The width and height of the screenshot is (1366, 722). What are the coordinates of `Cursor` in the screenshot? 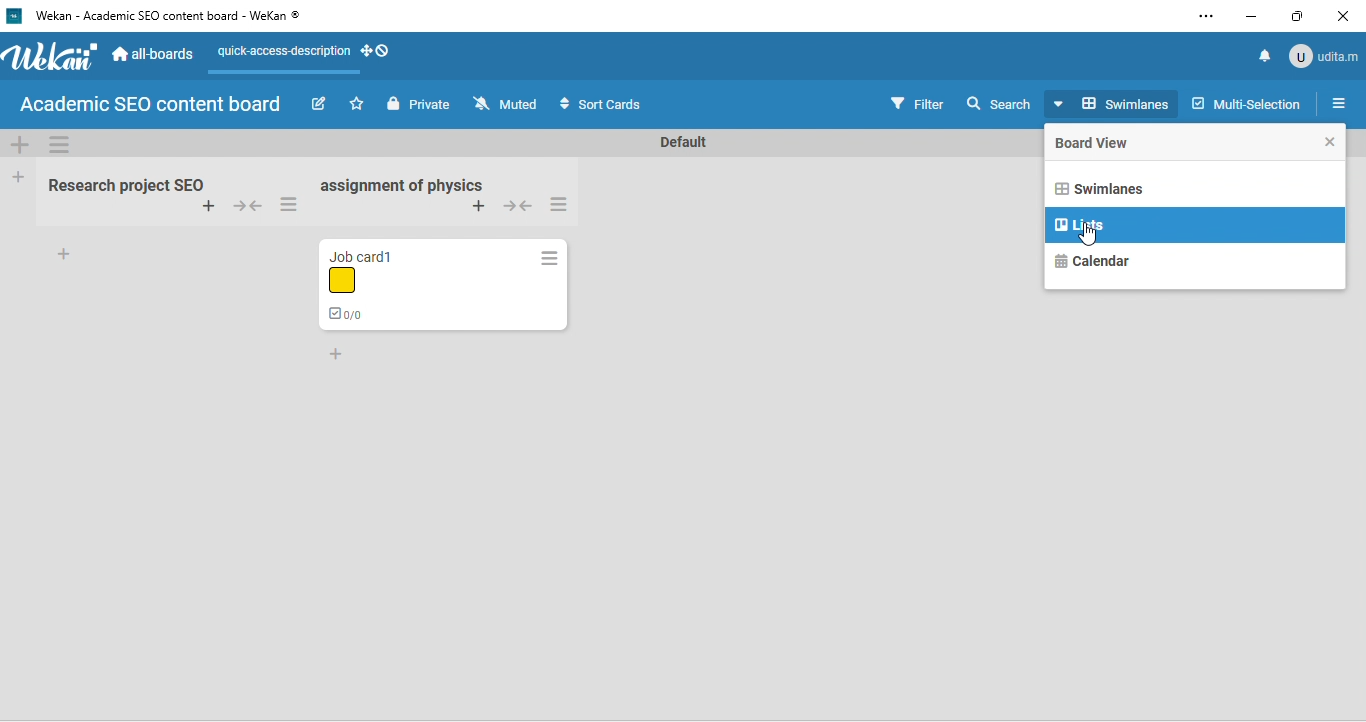 It's located at (1091, 235).